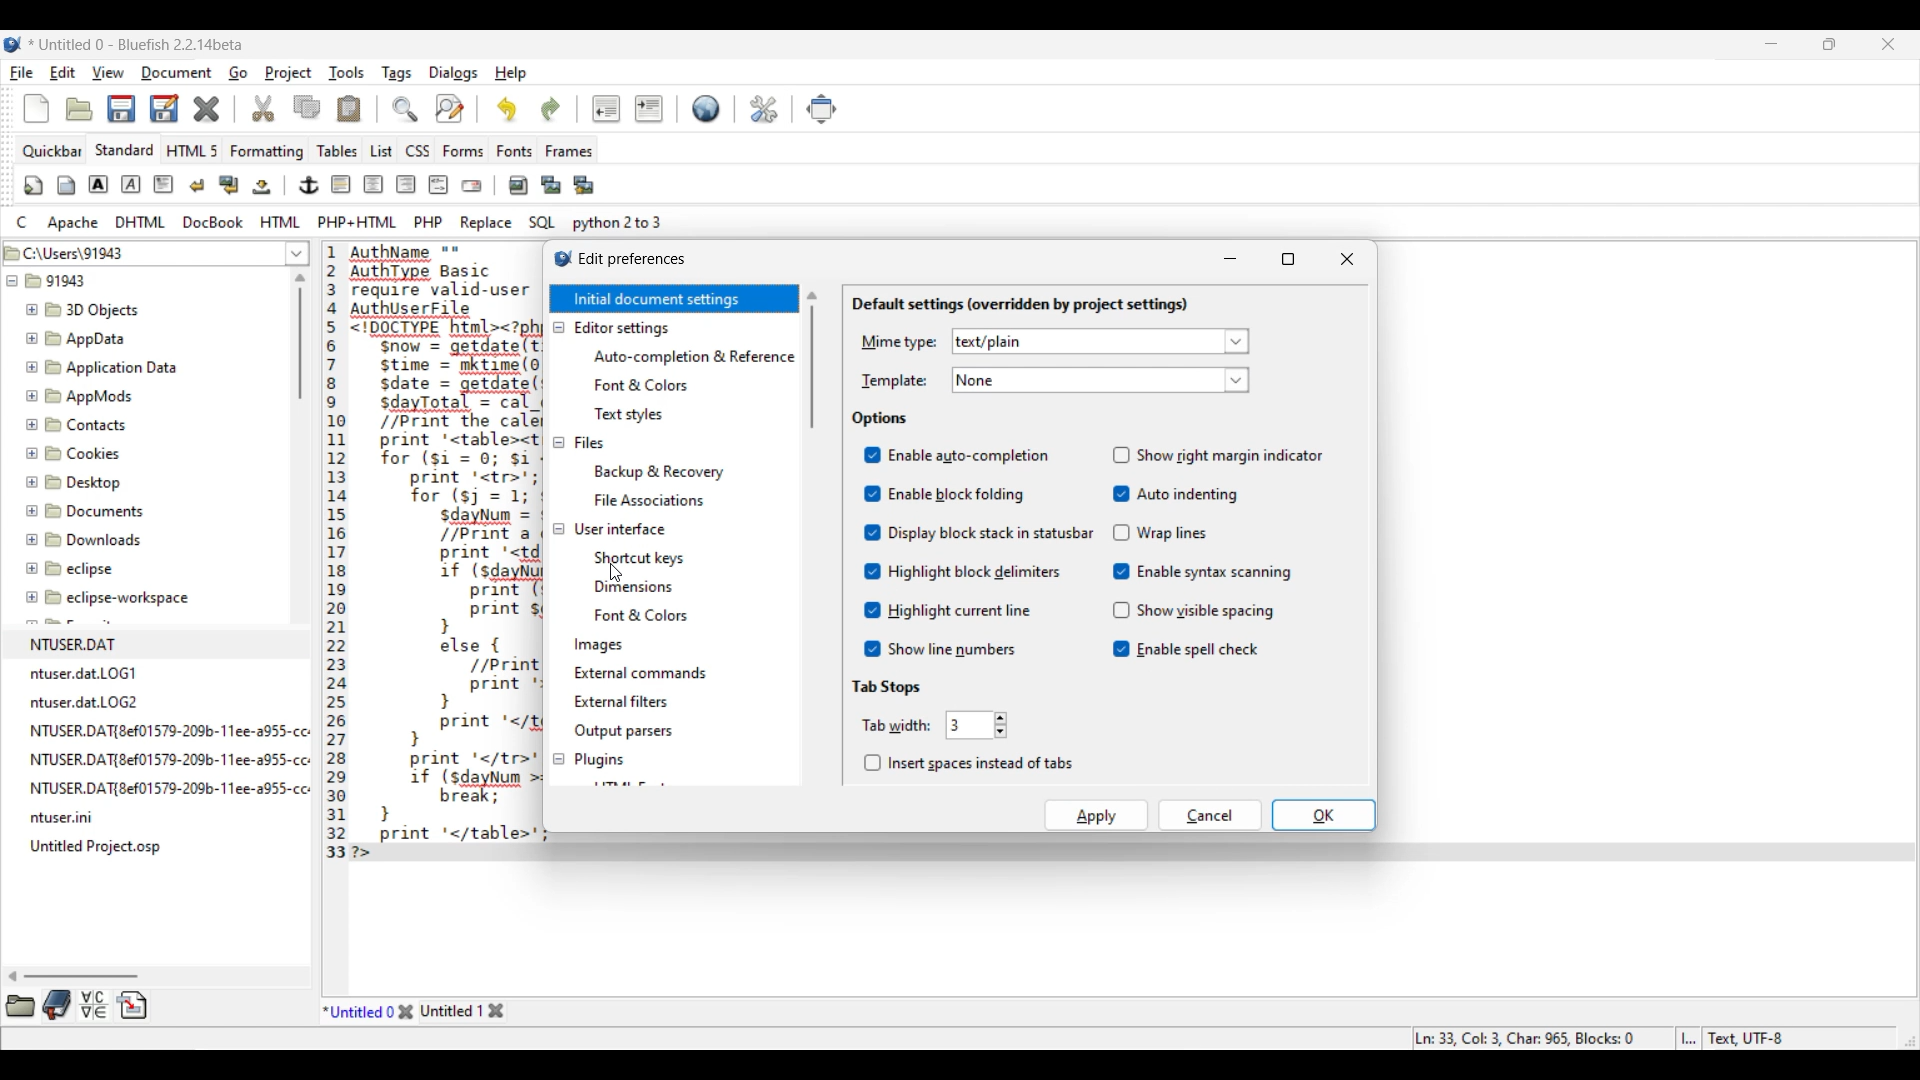 This screenshot has height=1080, width=1920. What do you see at coordinates (1231, 552) in the screenshot?
I see `Toggle options` at bounding box center [1231, 552].